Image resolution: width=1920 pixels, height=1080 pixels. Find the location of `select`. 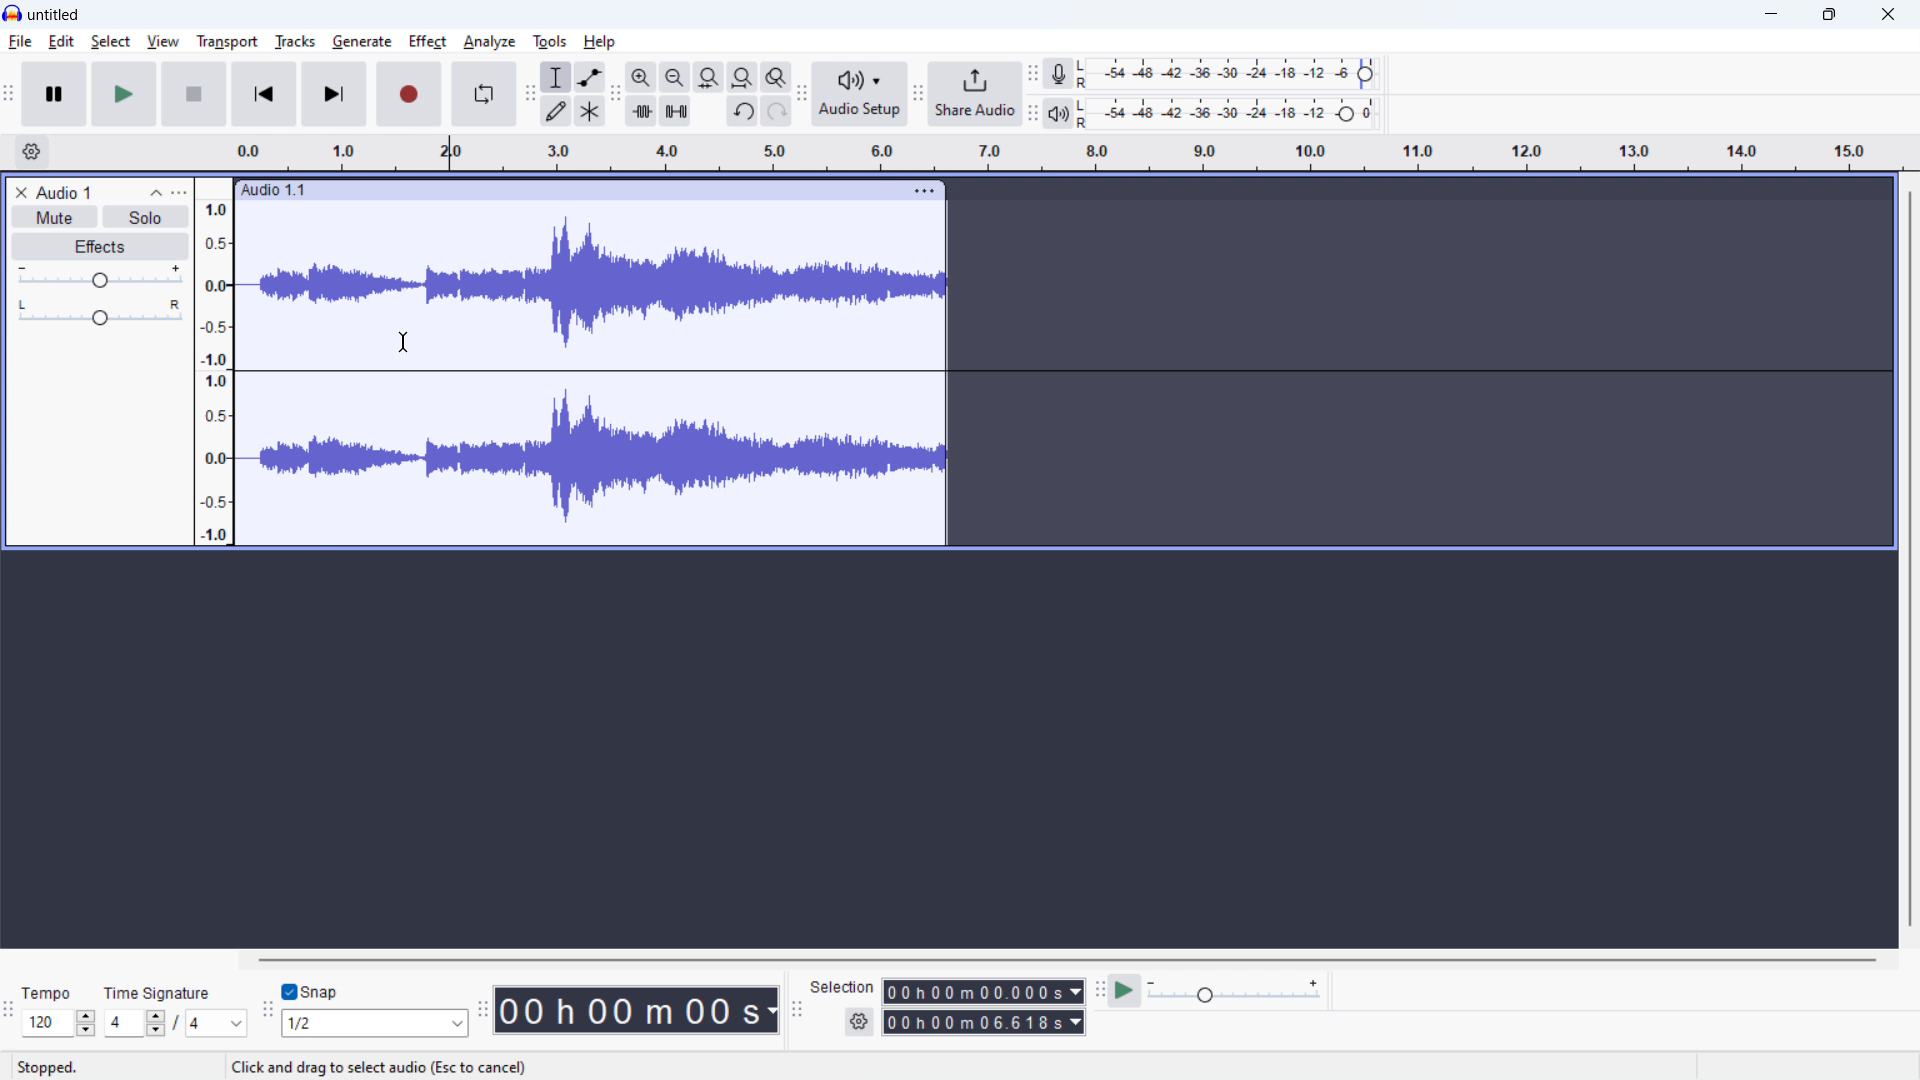

select is located at coordinates (111, 41).